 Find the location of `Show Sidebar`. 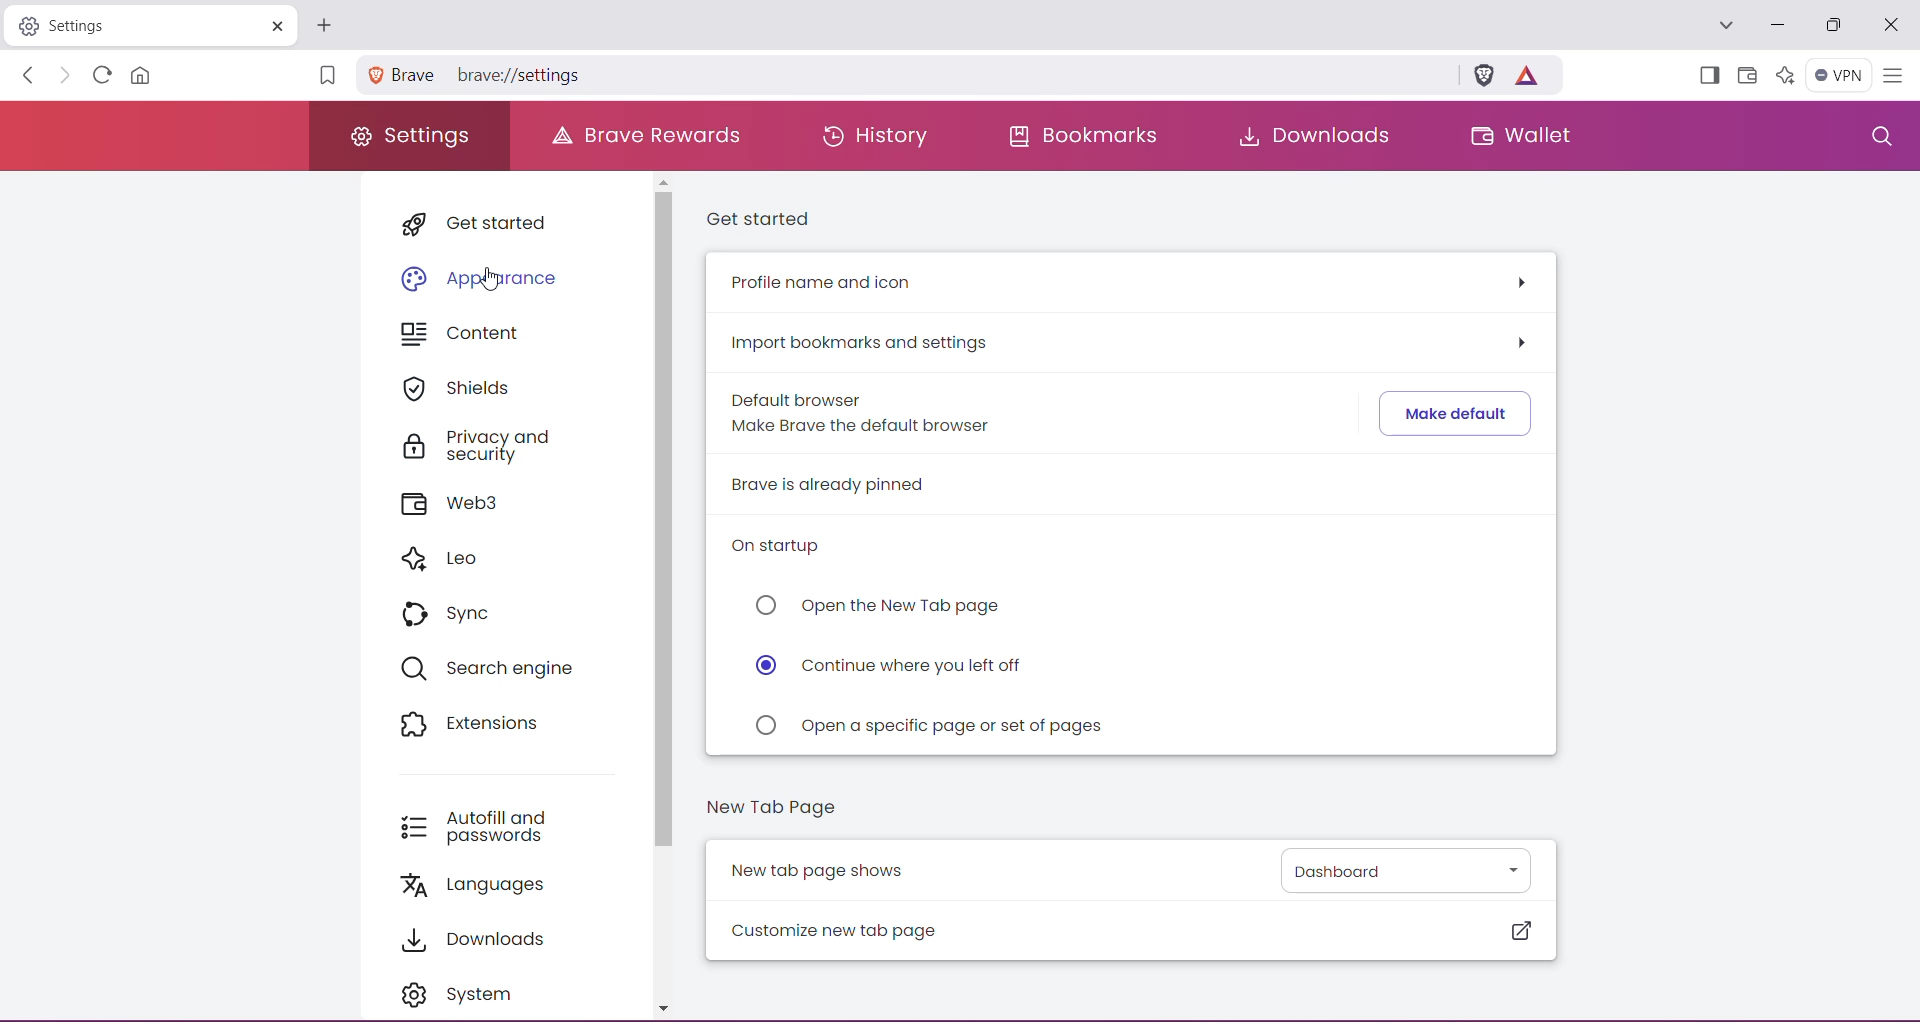

Show Sidebar is located at coordinates (1707, 77).